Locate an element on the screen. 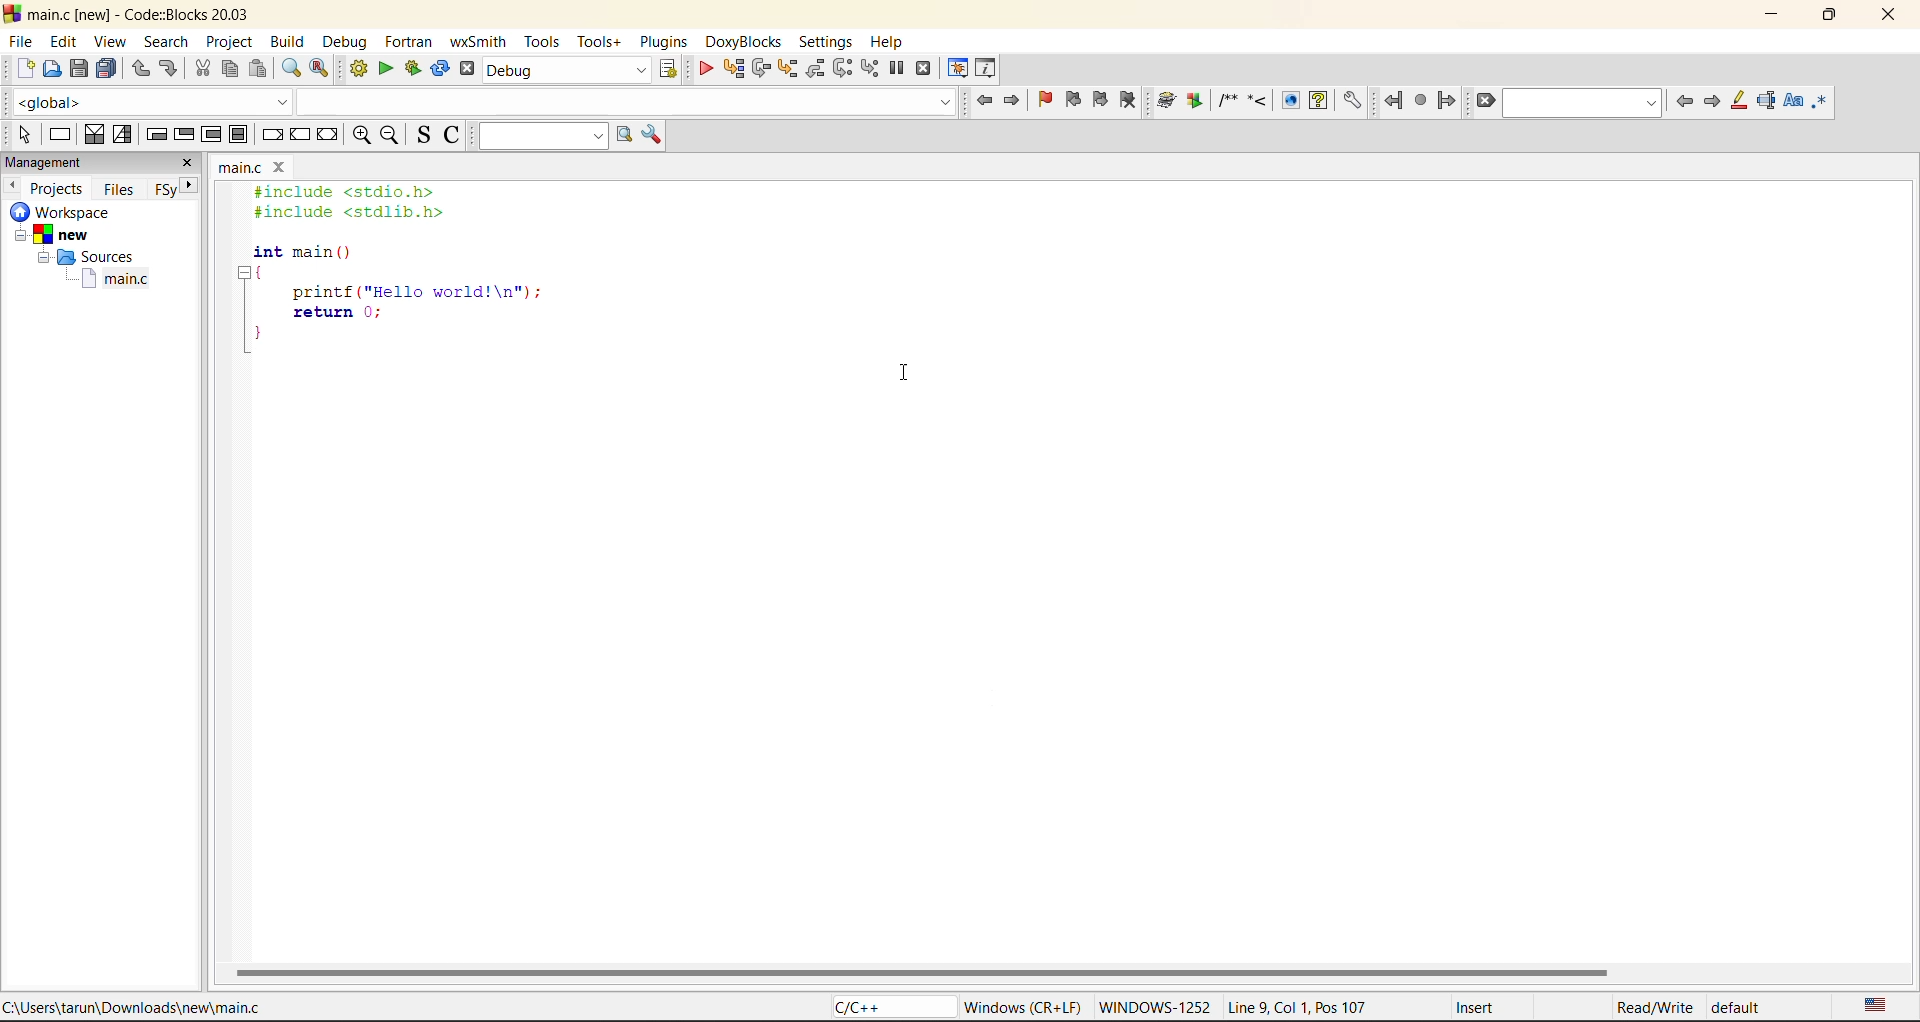  New is located at coordinates (65, 235).